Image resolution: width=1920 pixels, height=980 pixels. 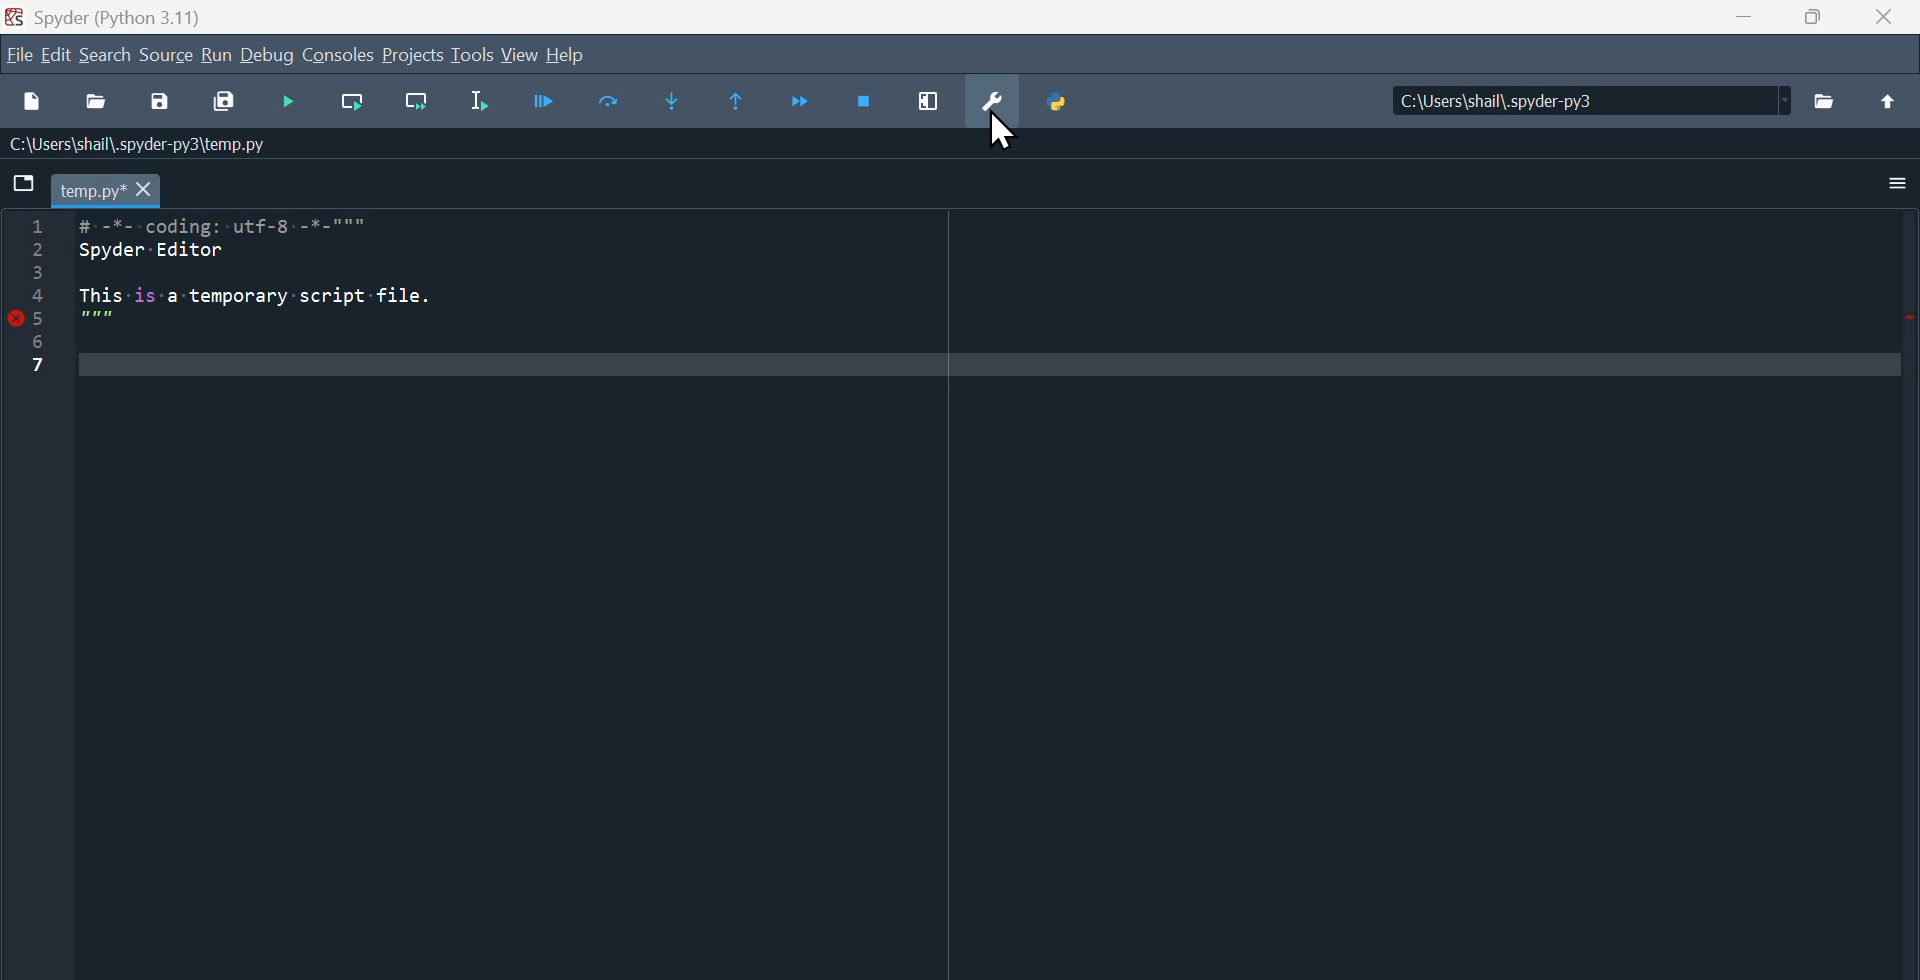 I want to click on Edit, so click(x=54, y=58).